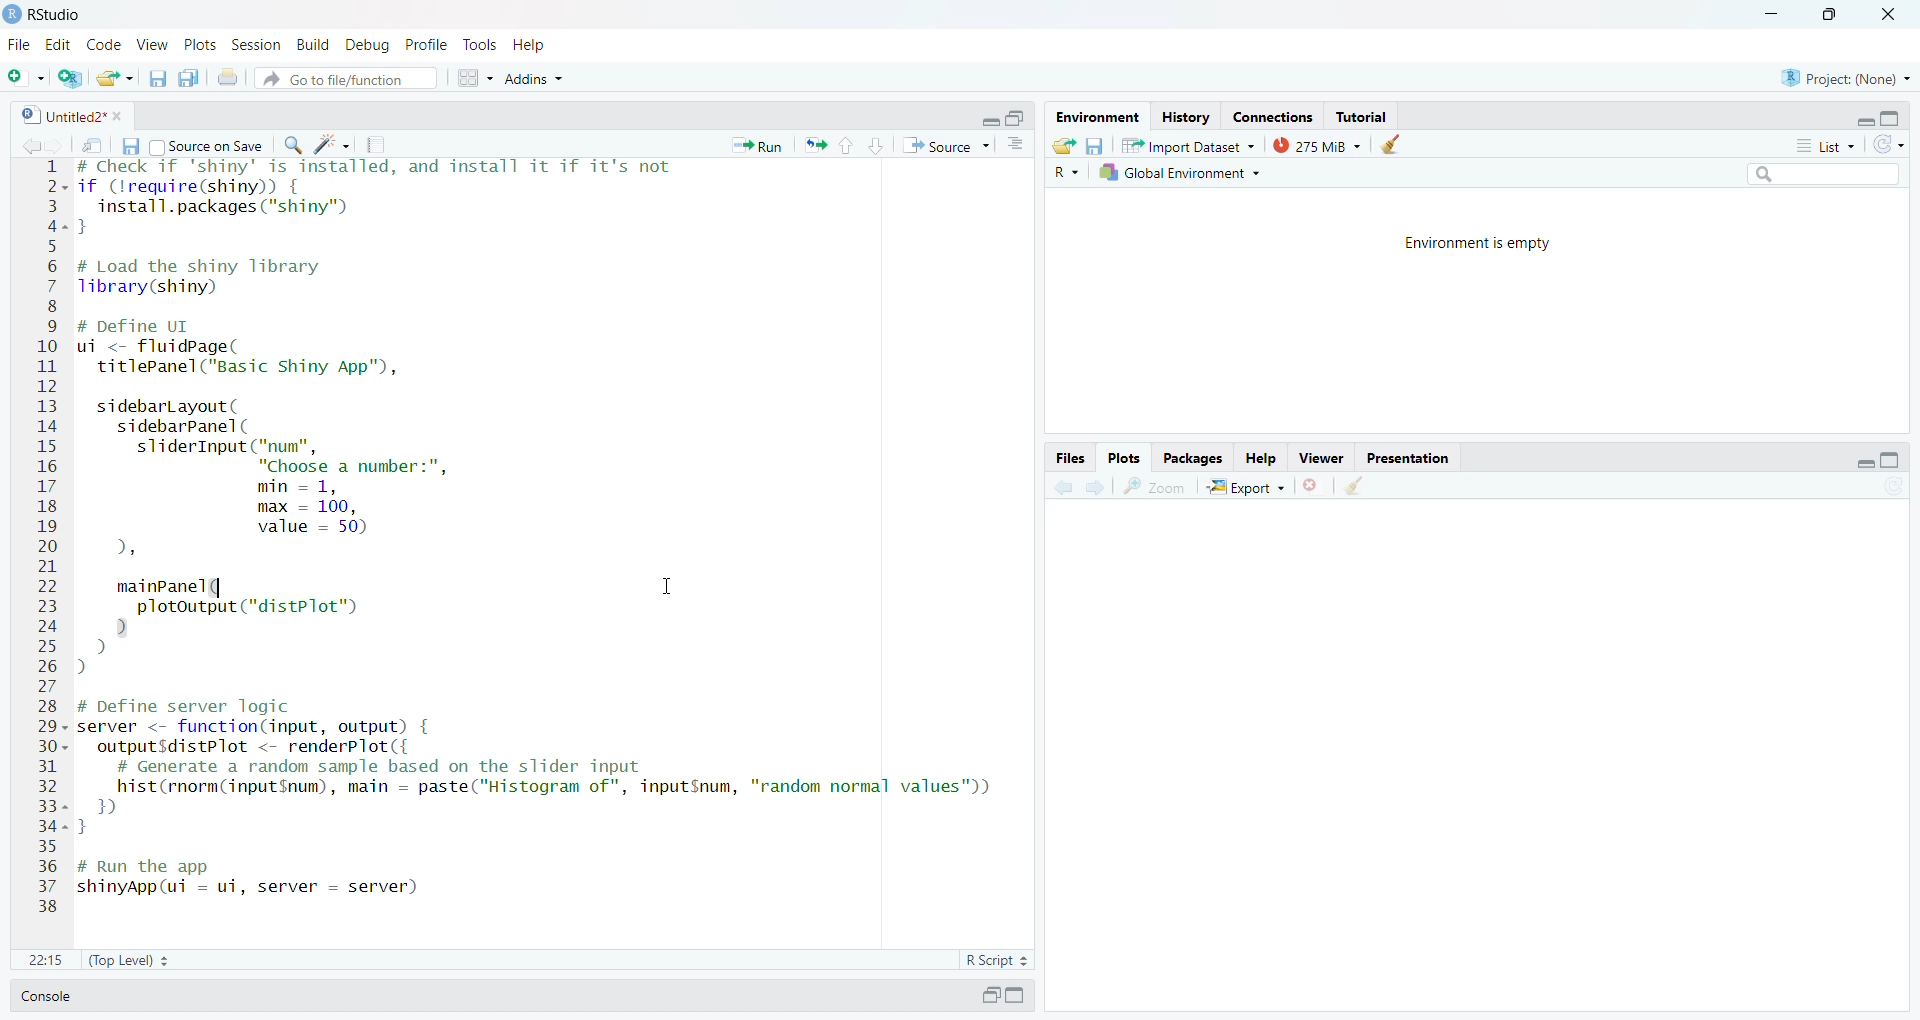  What do you see at coordinates (528, 44) in the screenshot?
I see `help` at bounding box center [528, 44].